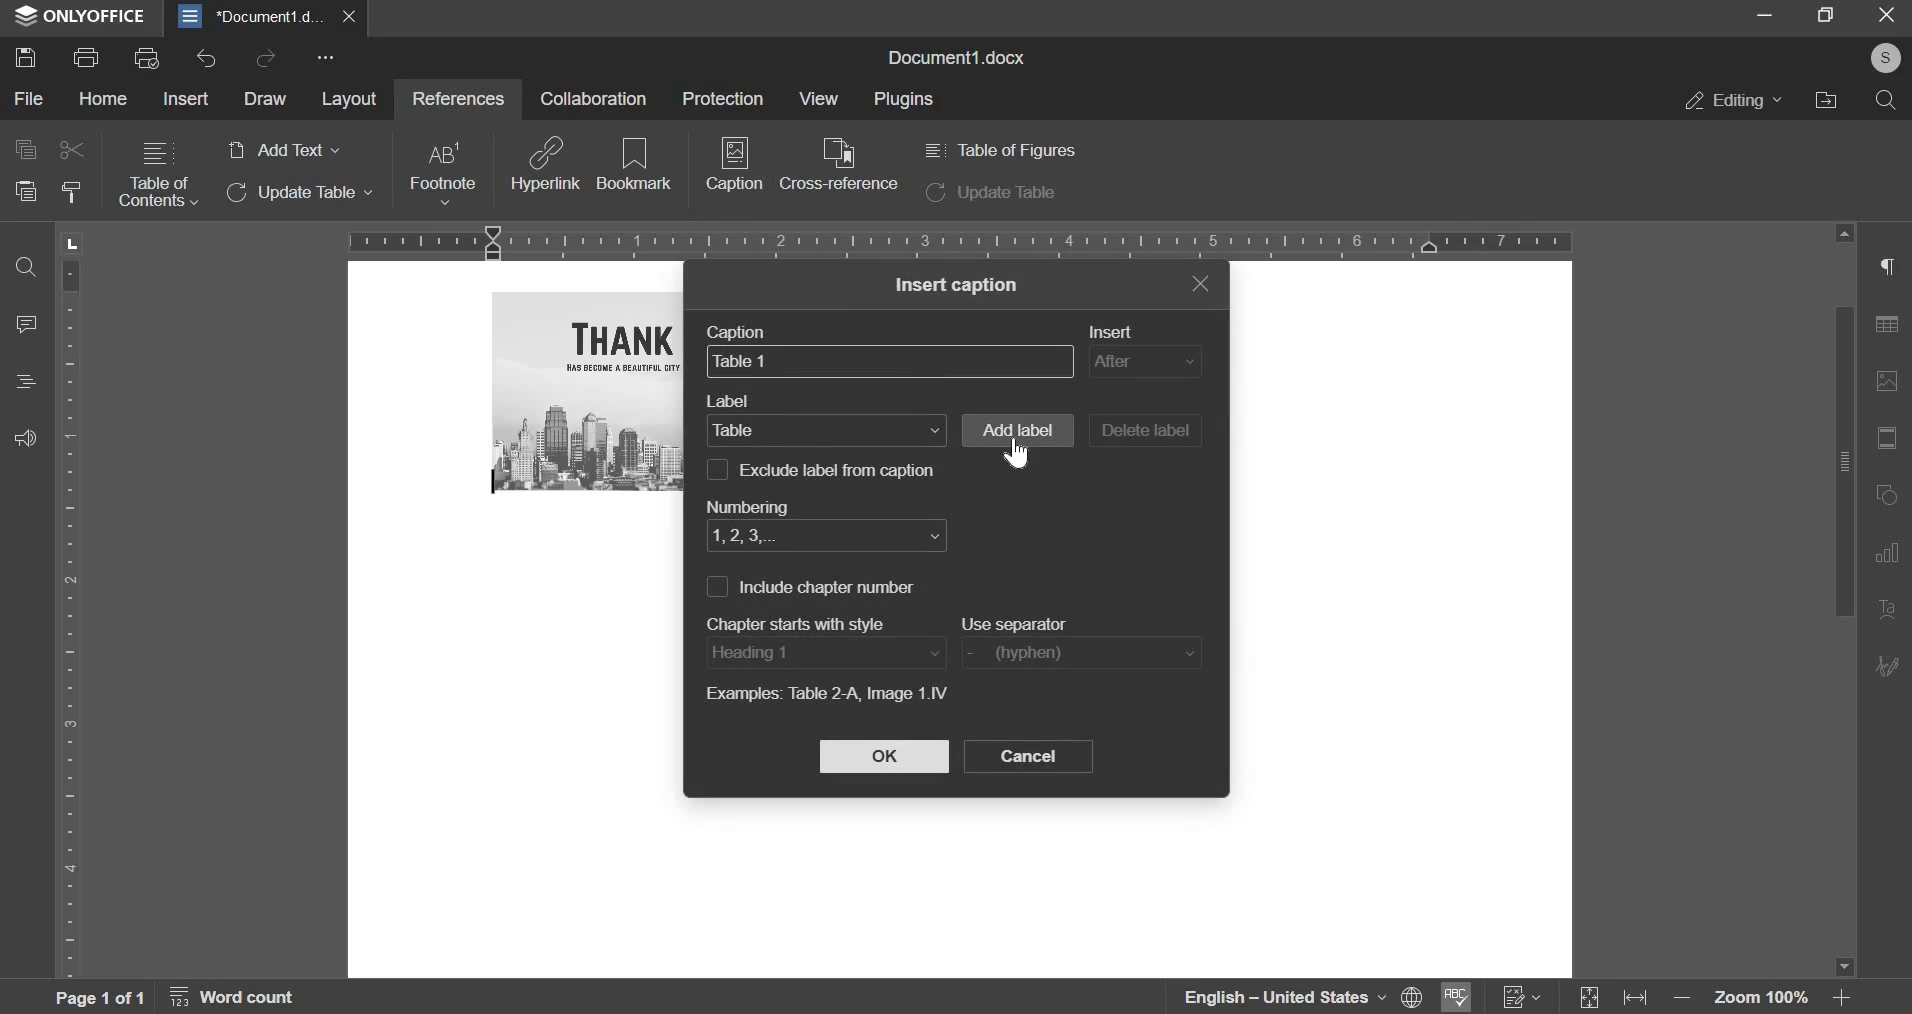 This screenshot has width=1912, height=1014. Describe the element at coordinates (1687, 1002) in the screenshot. I see `Zoom out` at that location.